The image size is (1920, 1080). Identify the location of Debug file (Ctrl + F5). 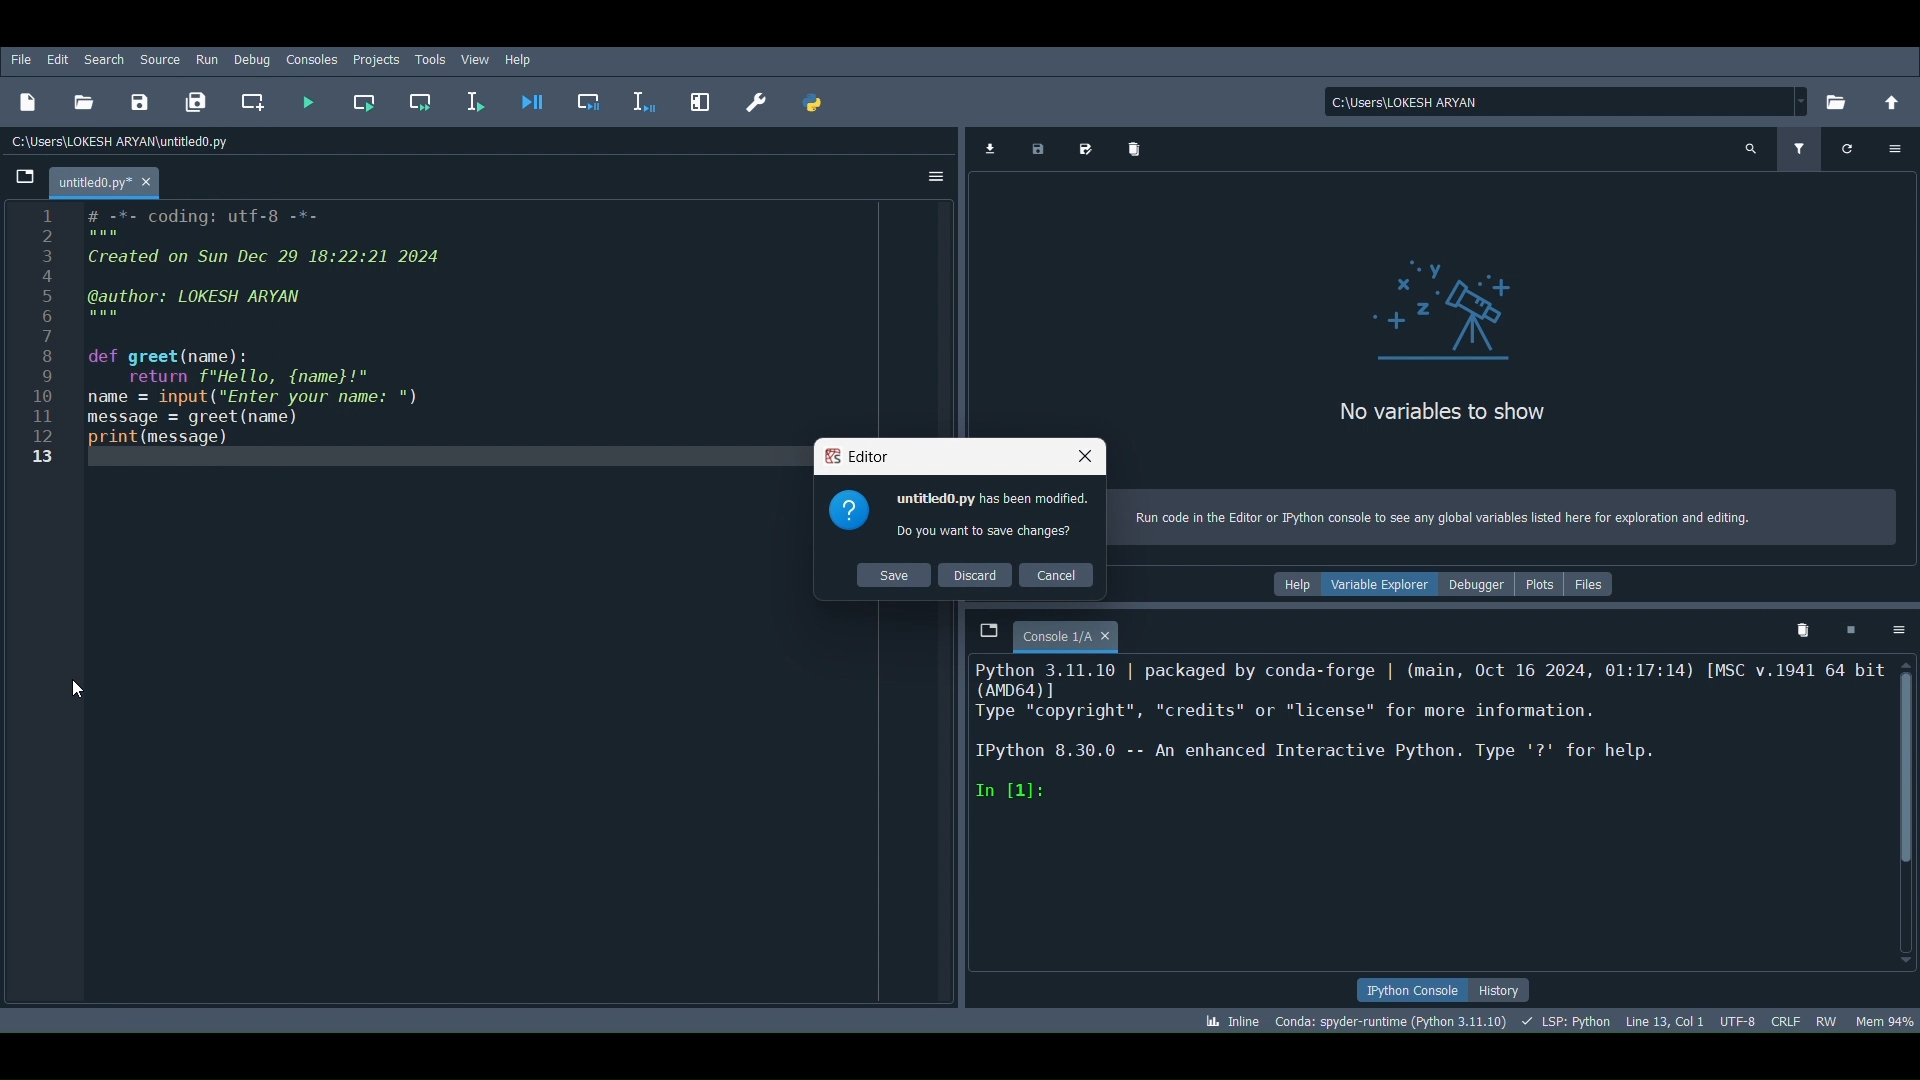
(541, 100).